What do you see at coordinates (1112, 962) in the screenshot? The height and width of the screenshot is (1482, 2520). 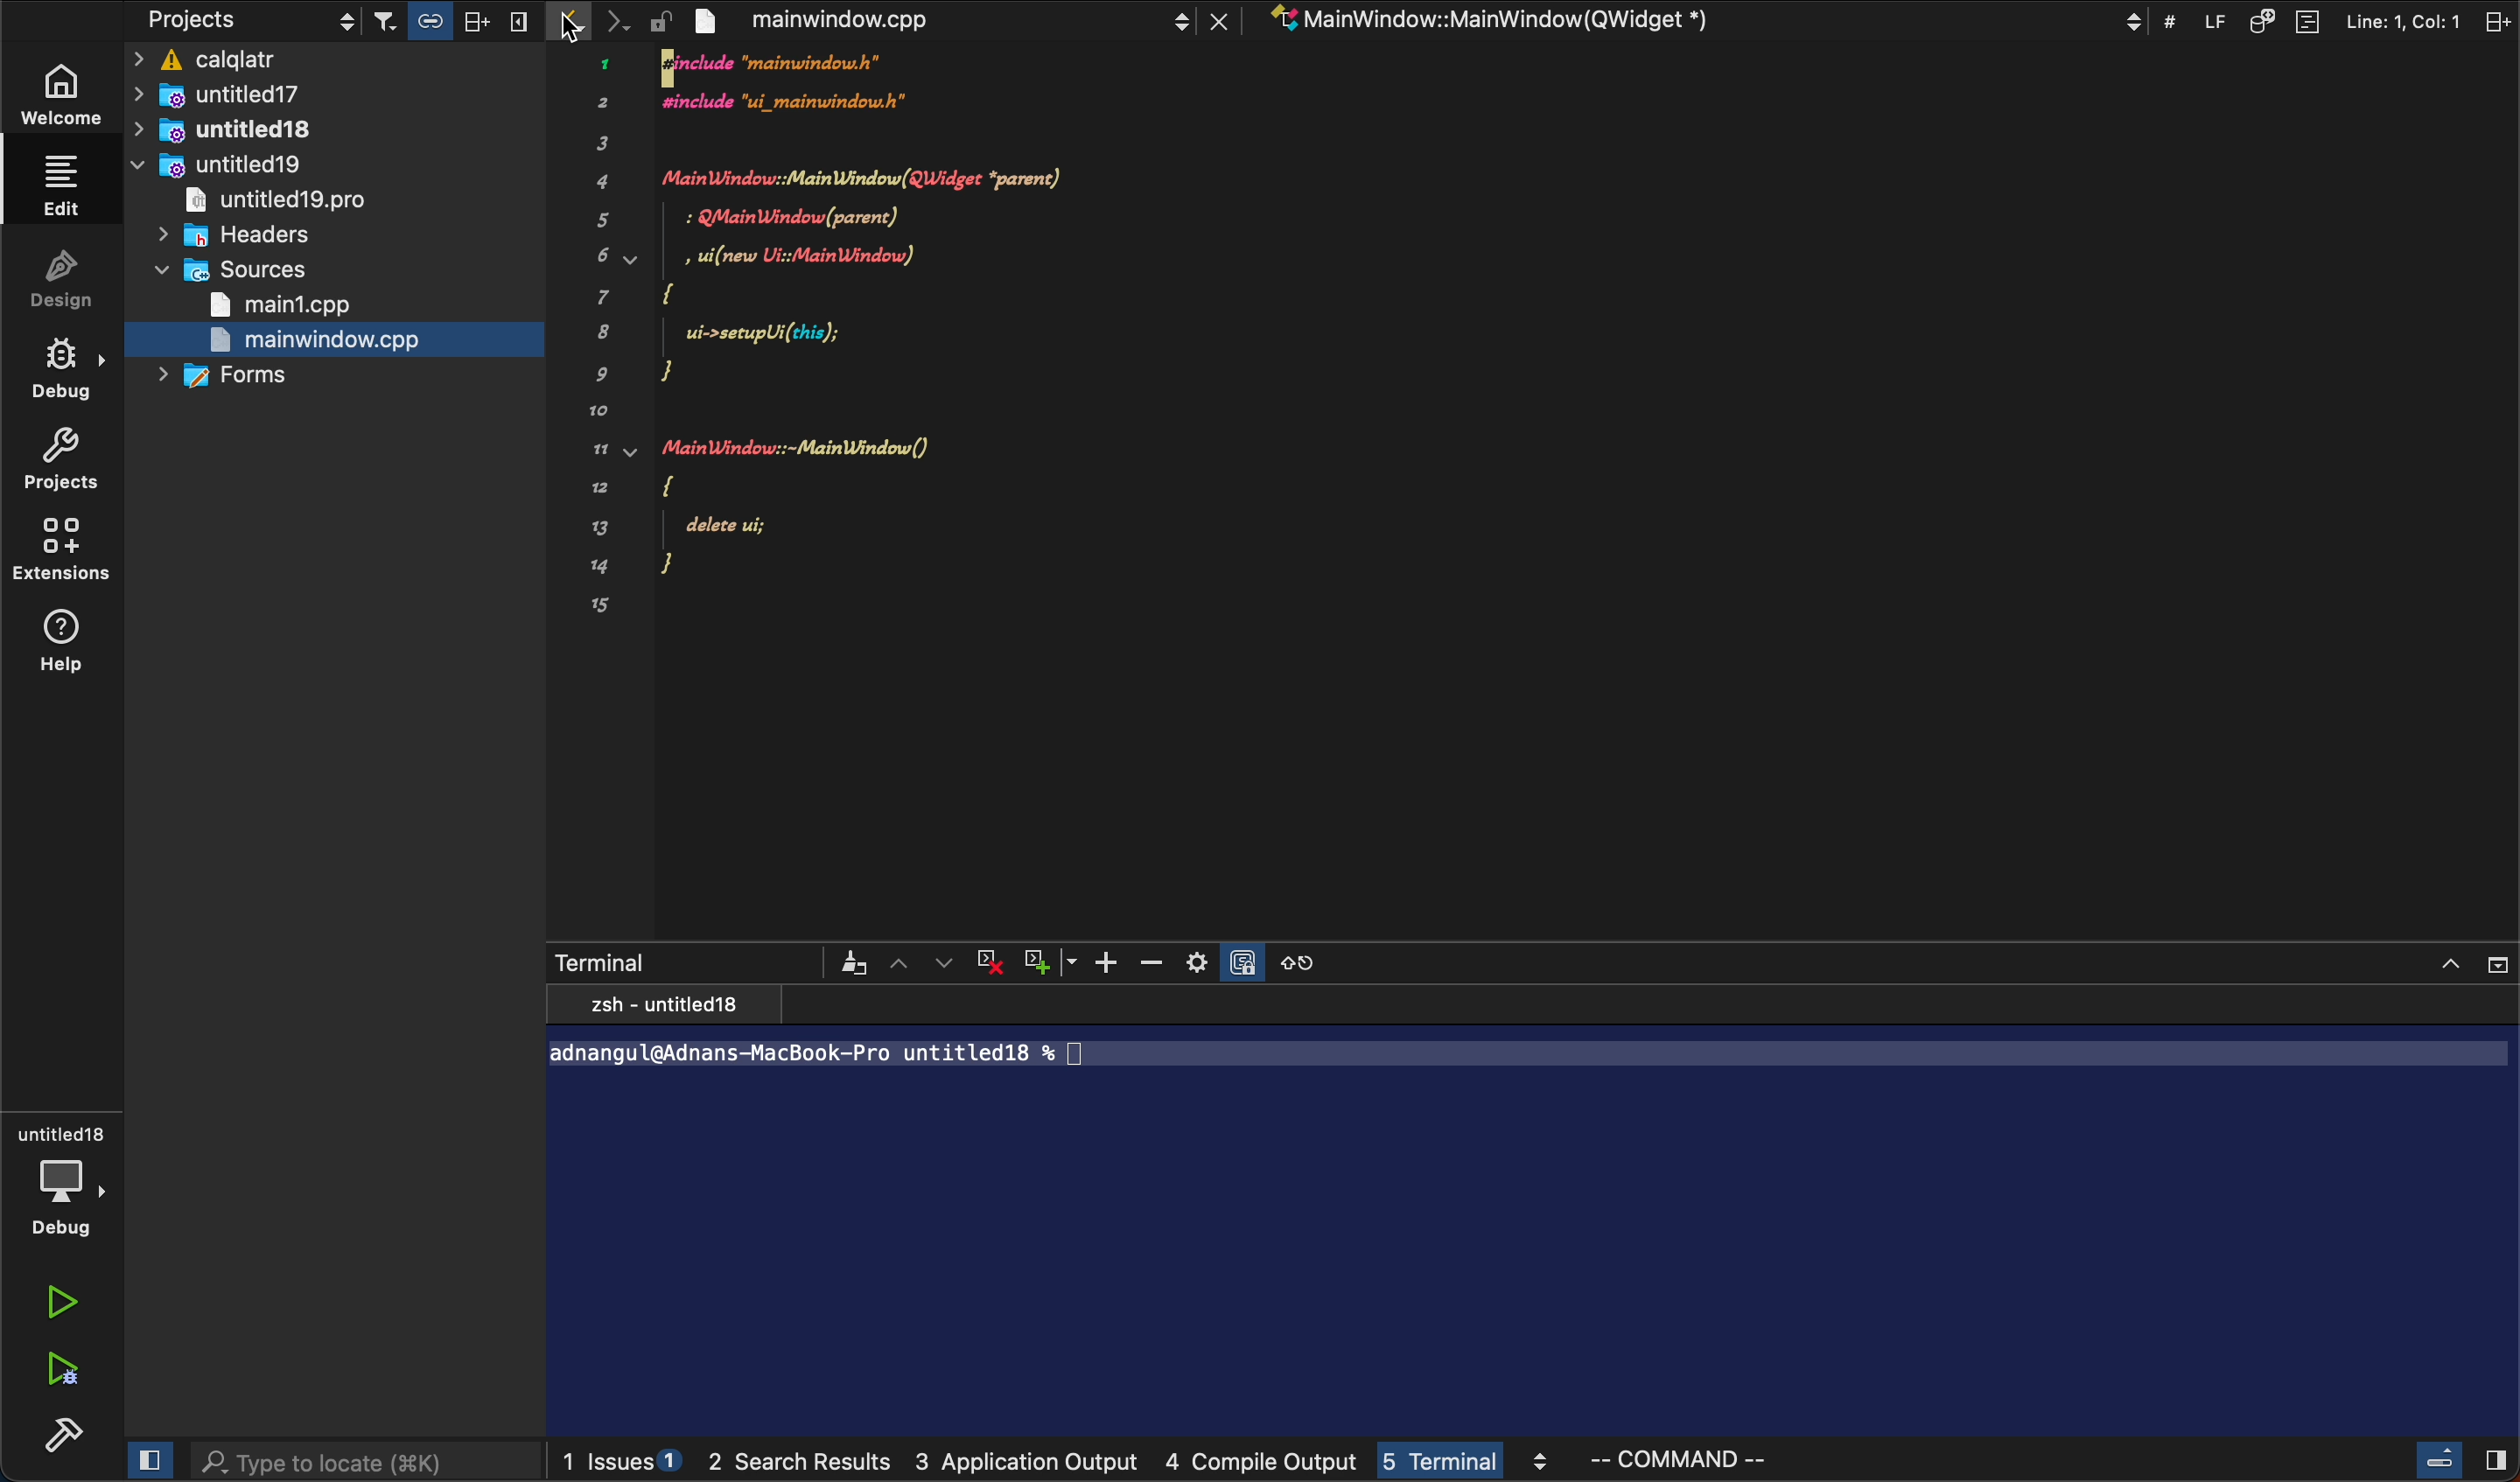 I see `zoom in` at bounding box center [1112, 962].